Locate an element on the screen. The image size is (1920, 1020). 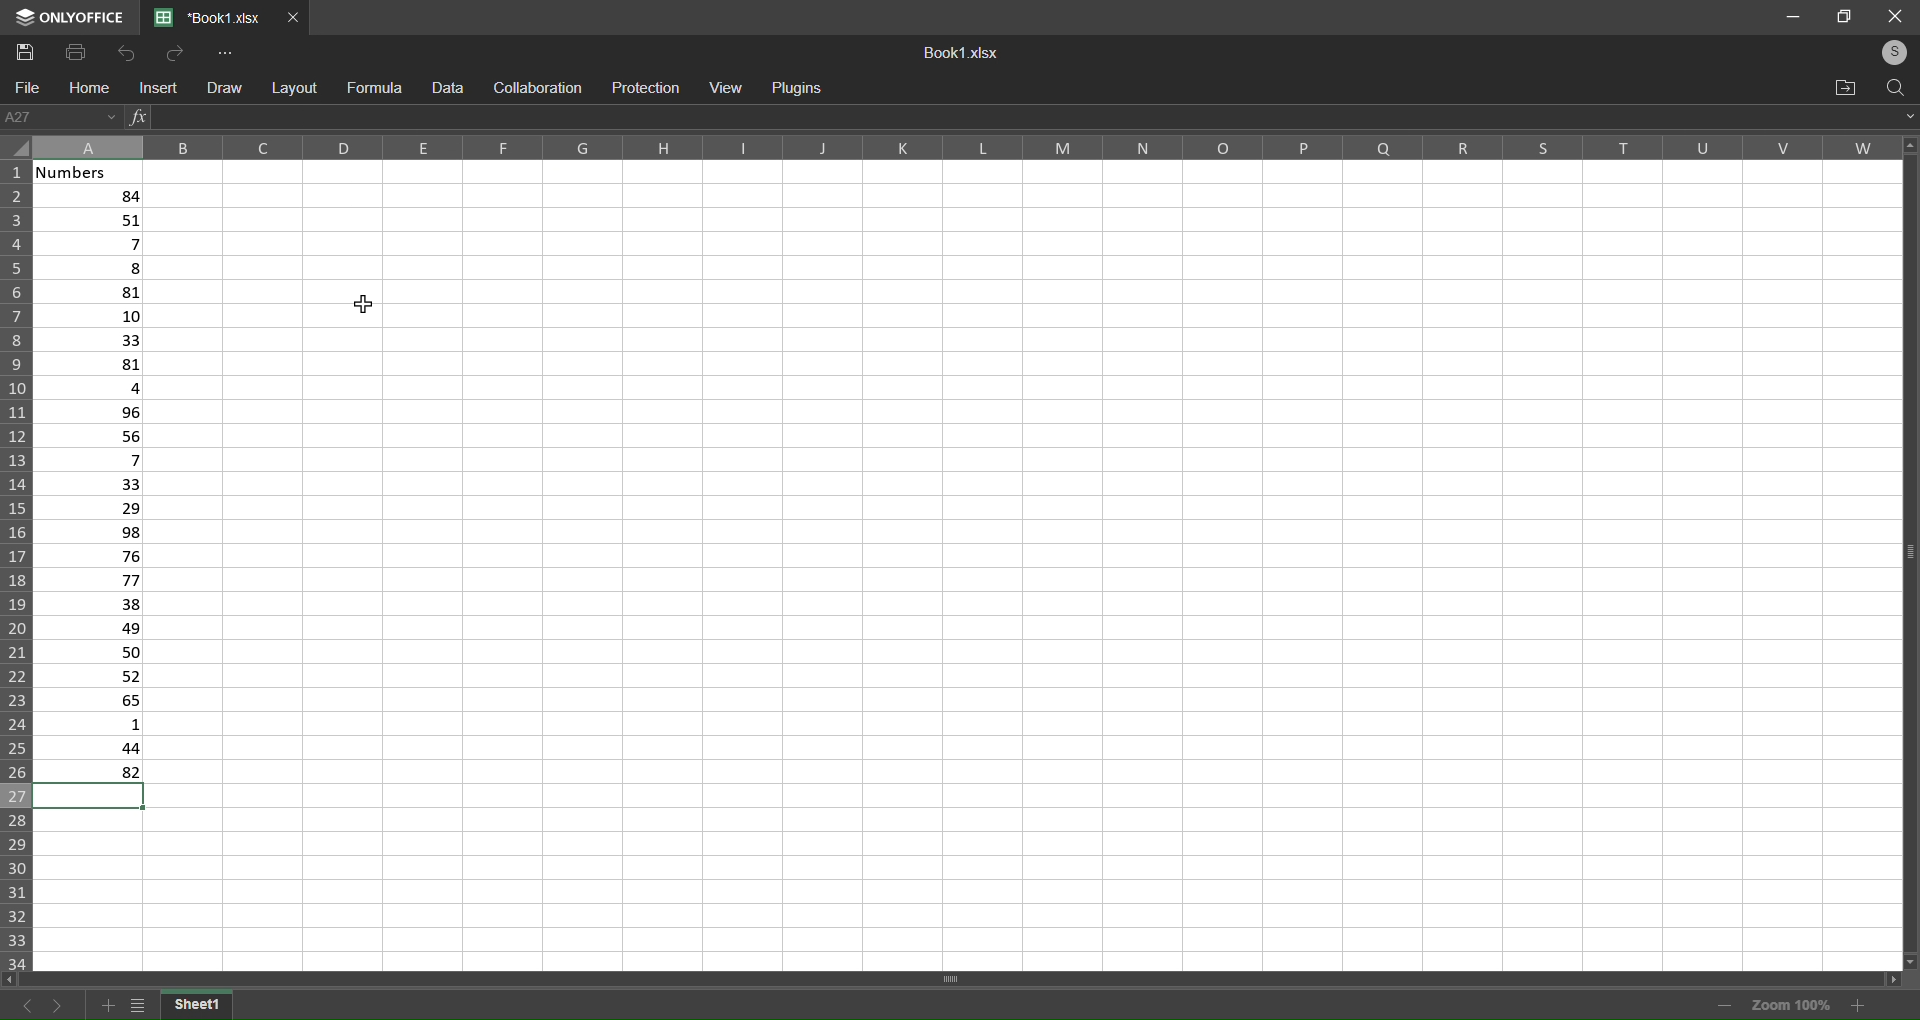
Save is located at coordinates (27, 51).